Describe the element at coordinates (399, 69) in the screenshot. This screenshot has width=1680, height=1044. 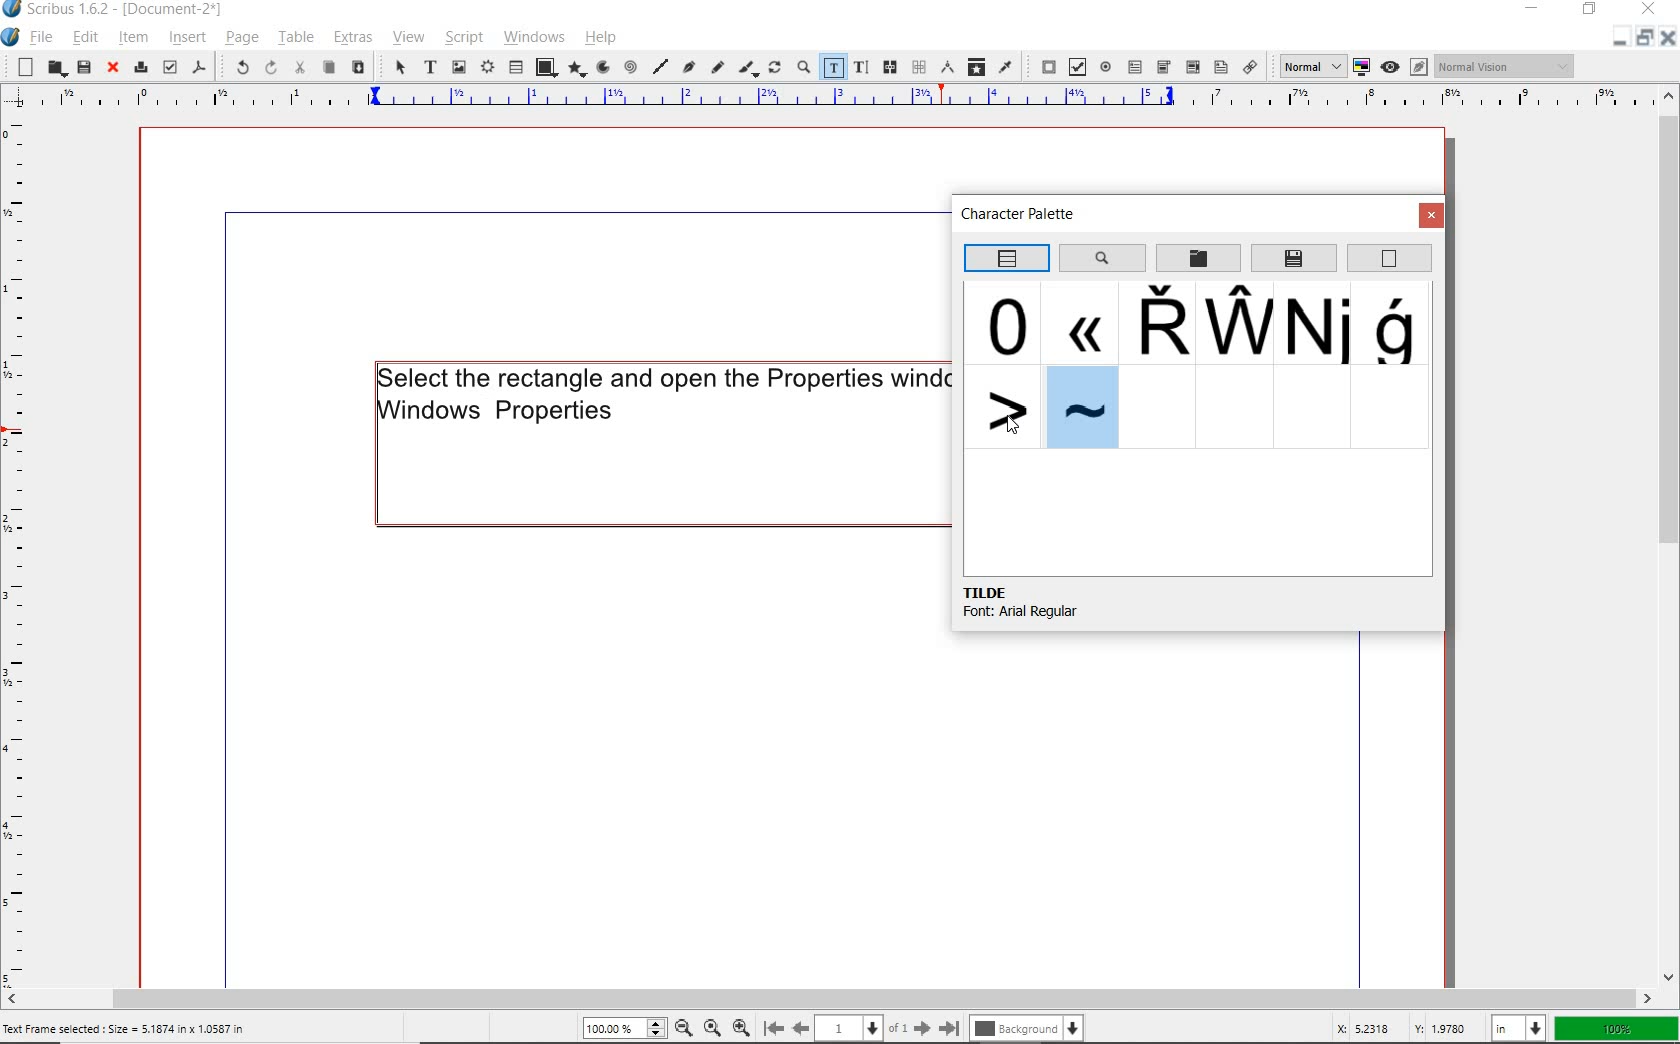
I see `select item` at that location.